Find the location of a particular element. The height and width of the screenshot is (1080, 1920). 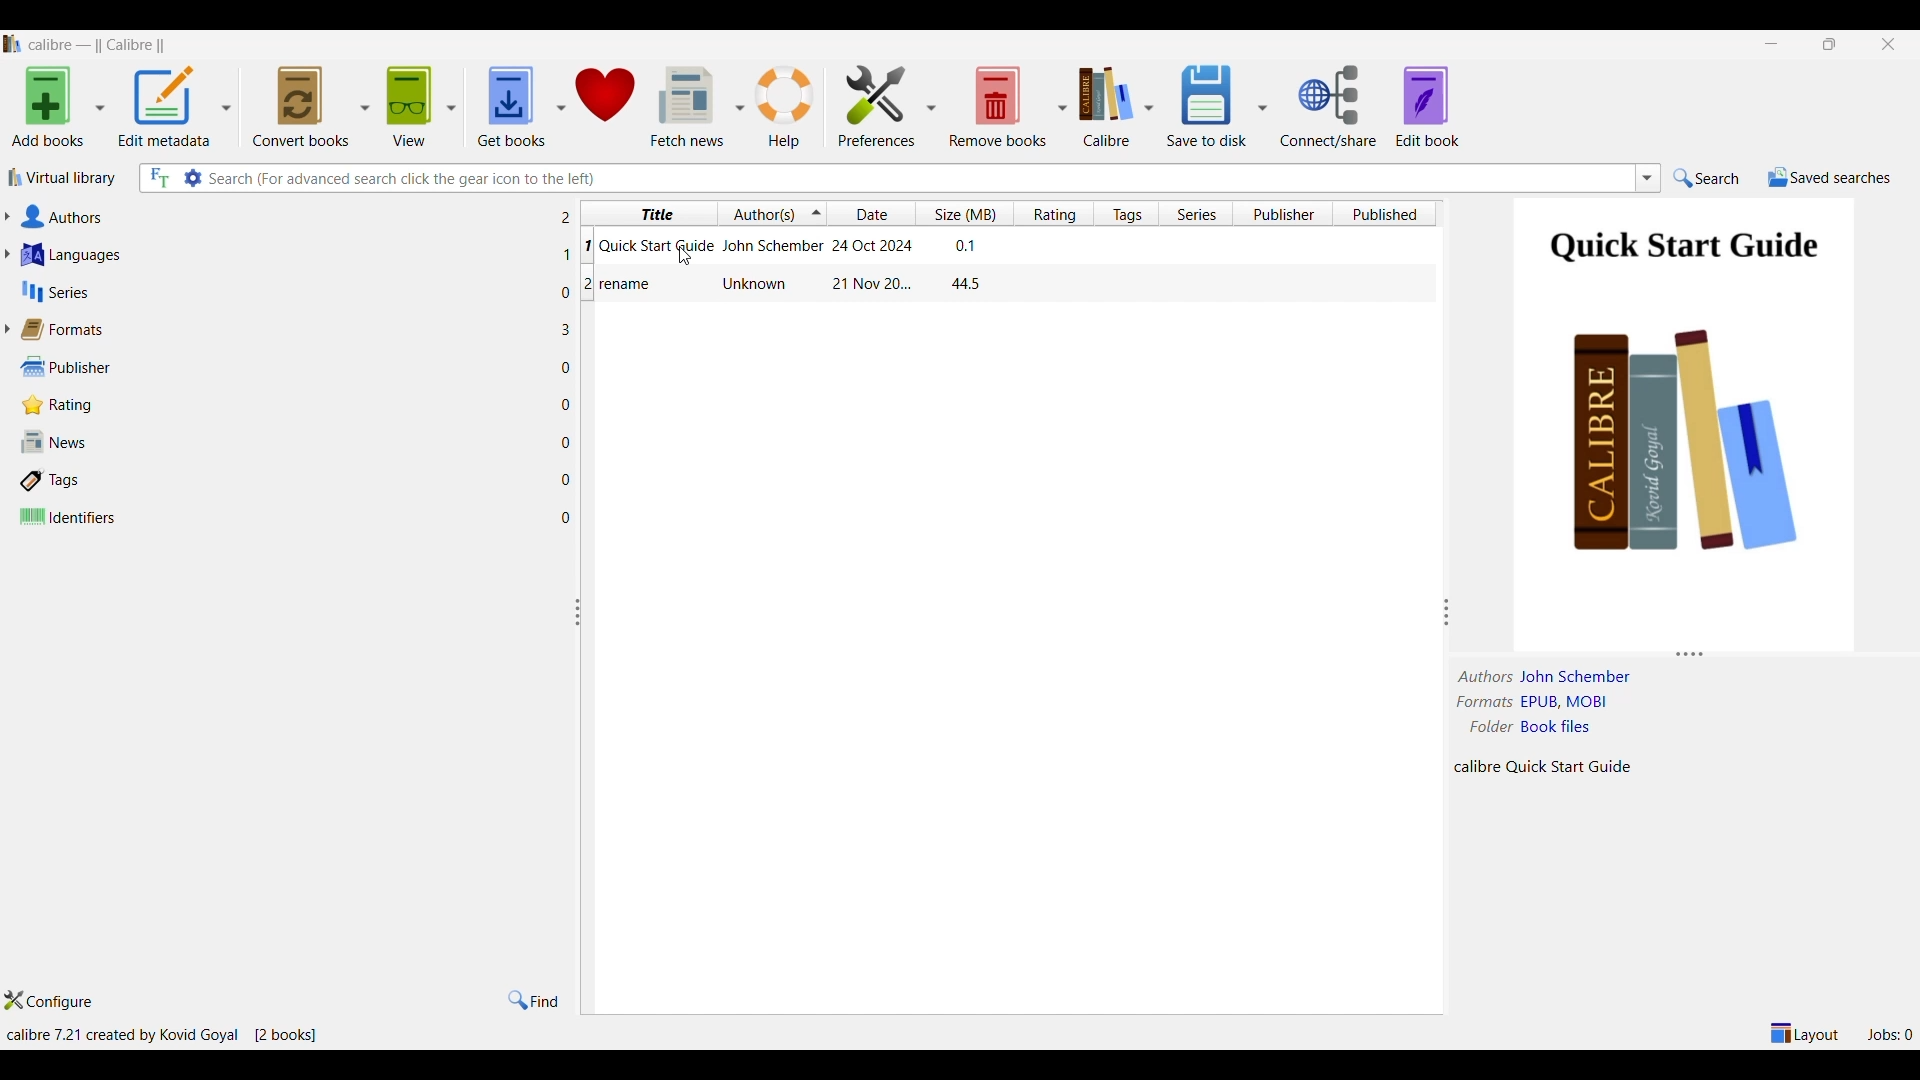

restore is located at coordinates (1830, 44).